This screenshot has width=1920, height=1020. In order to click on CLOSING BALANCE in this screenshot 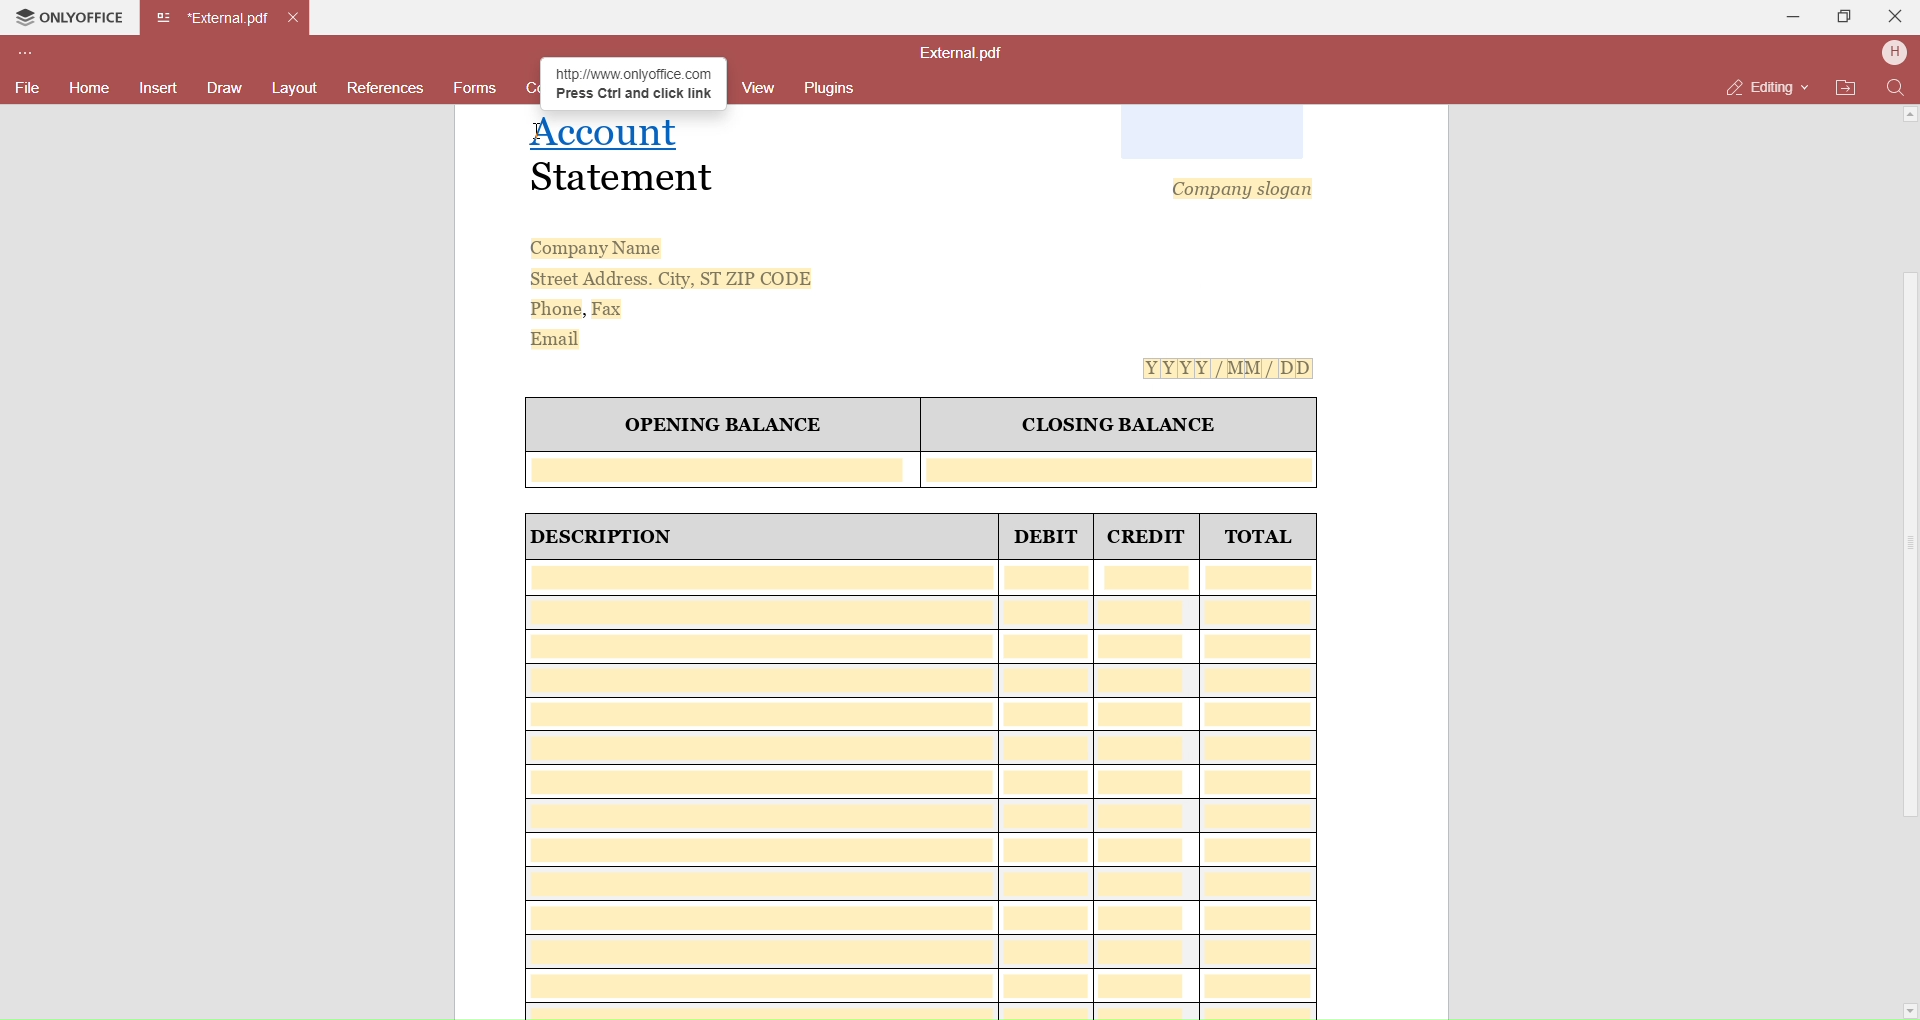, I will do `click(1120, 427)`.